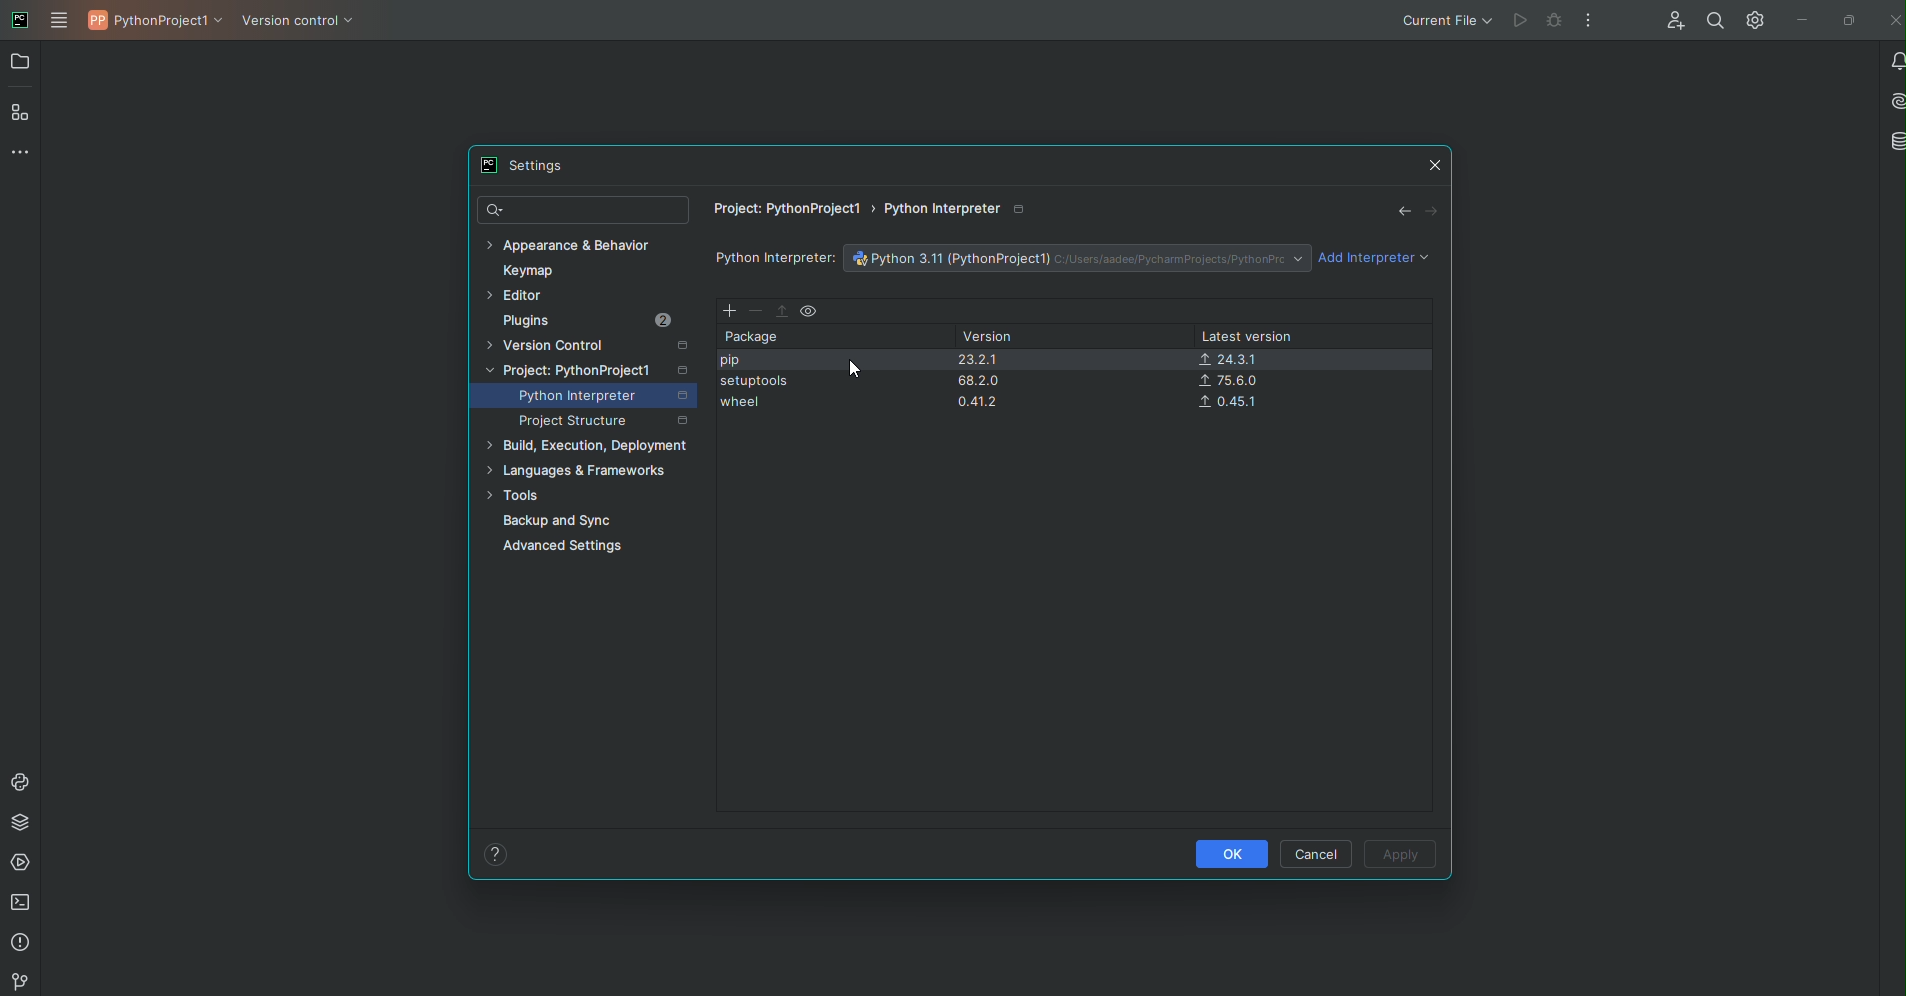 The image size is (1906, 996). What do you see at coordinates (727, 312) in the screenshot?
I see `Add` at bounding box center [727, 312].